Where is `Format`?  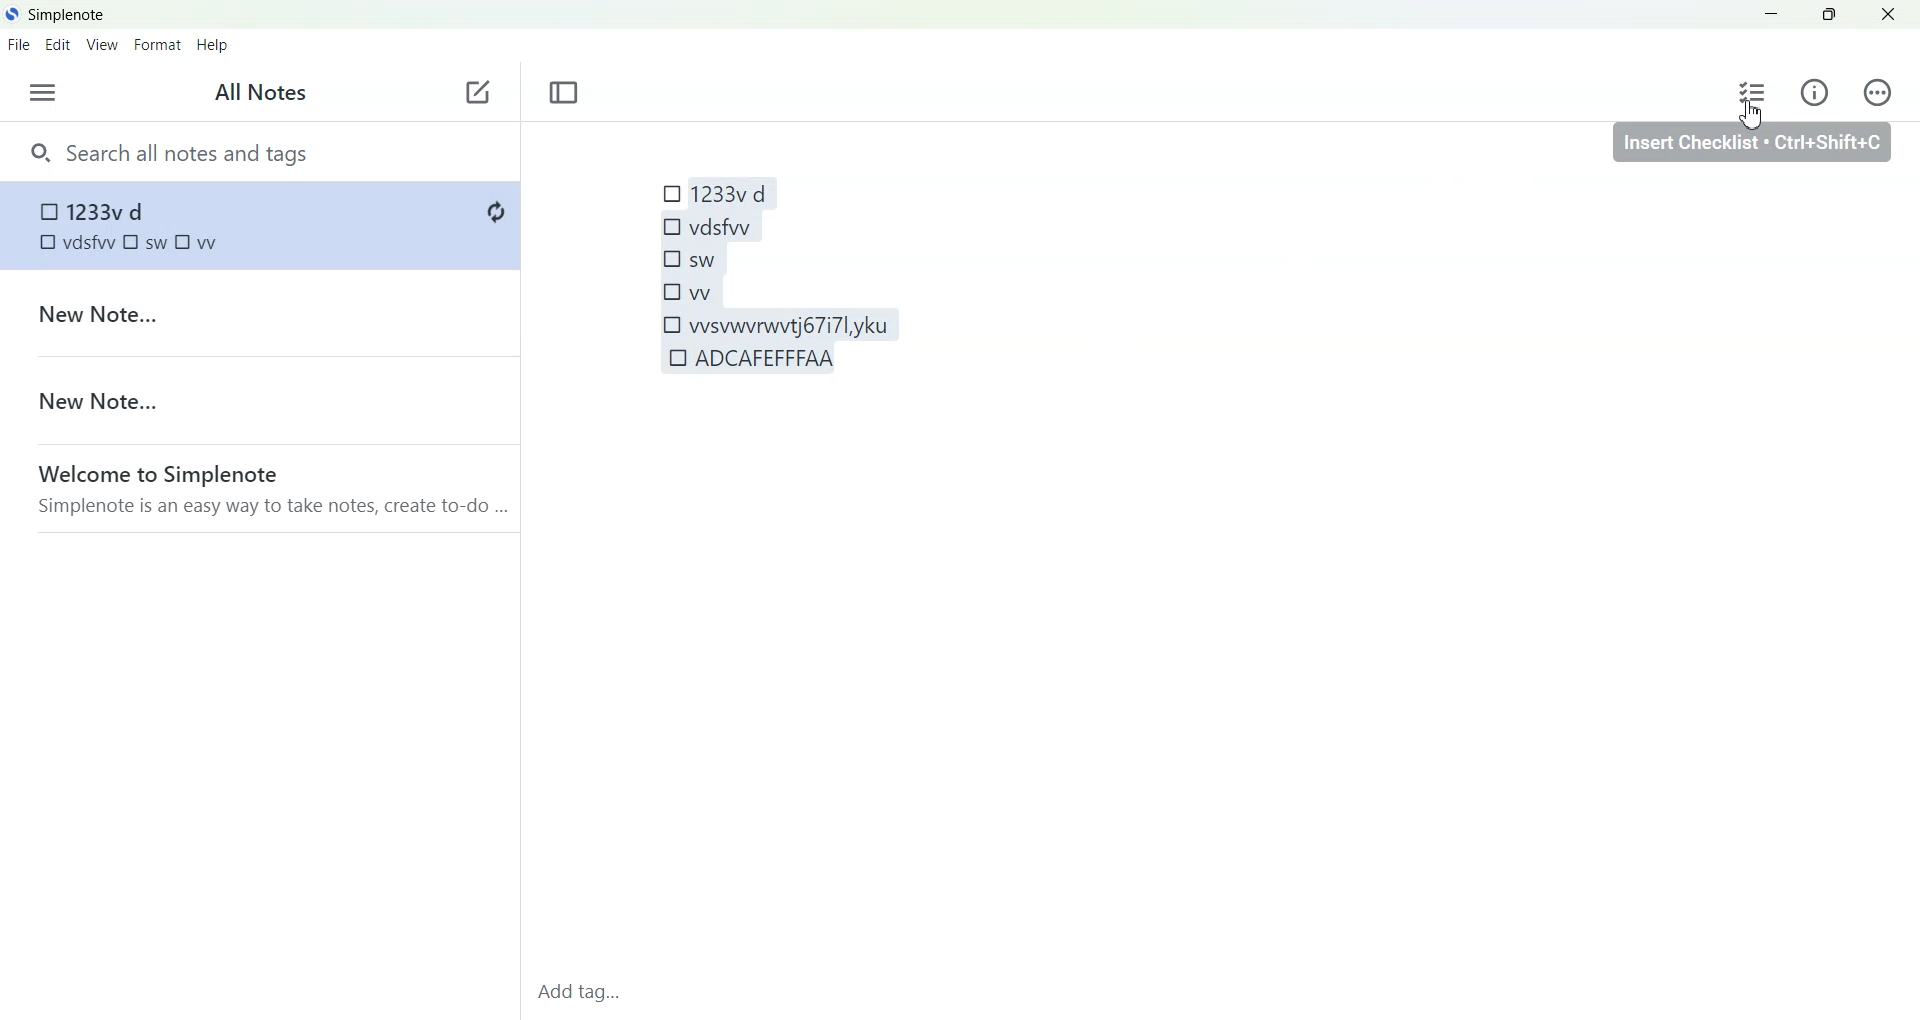
Format is located at coordinates (158, 44).